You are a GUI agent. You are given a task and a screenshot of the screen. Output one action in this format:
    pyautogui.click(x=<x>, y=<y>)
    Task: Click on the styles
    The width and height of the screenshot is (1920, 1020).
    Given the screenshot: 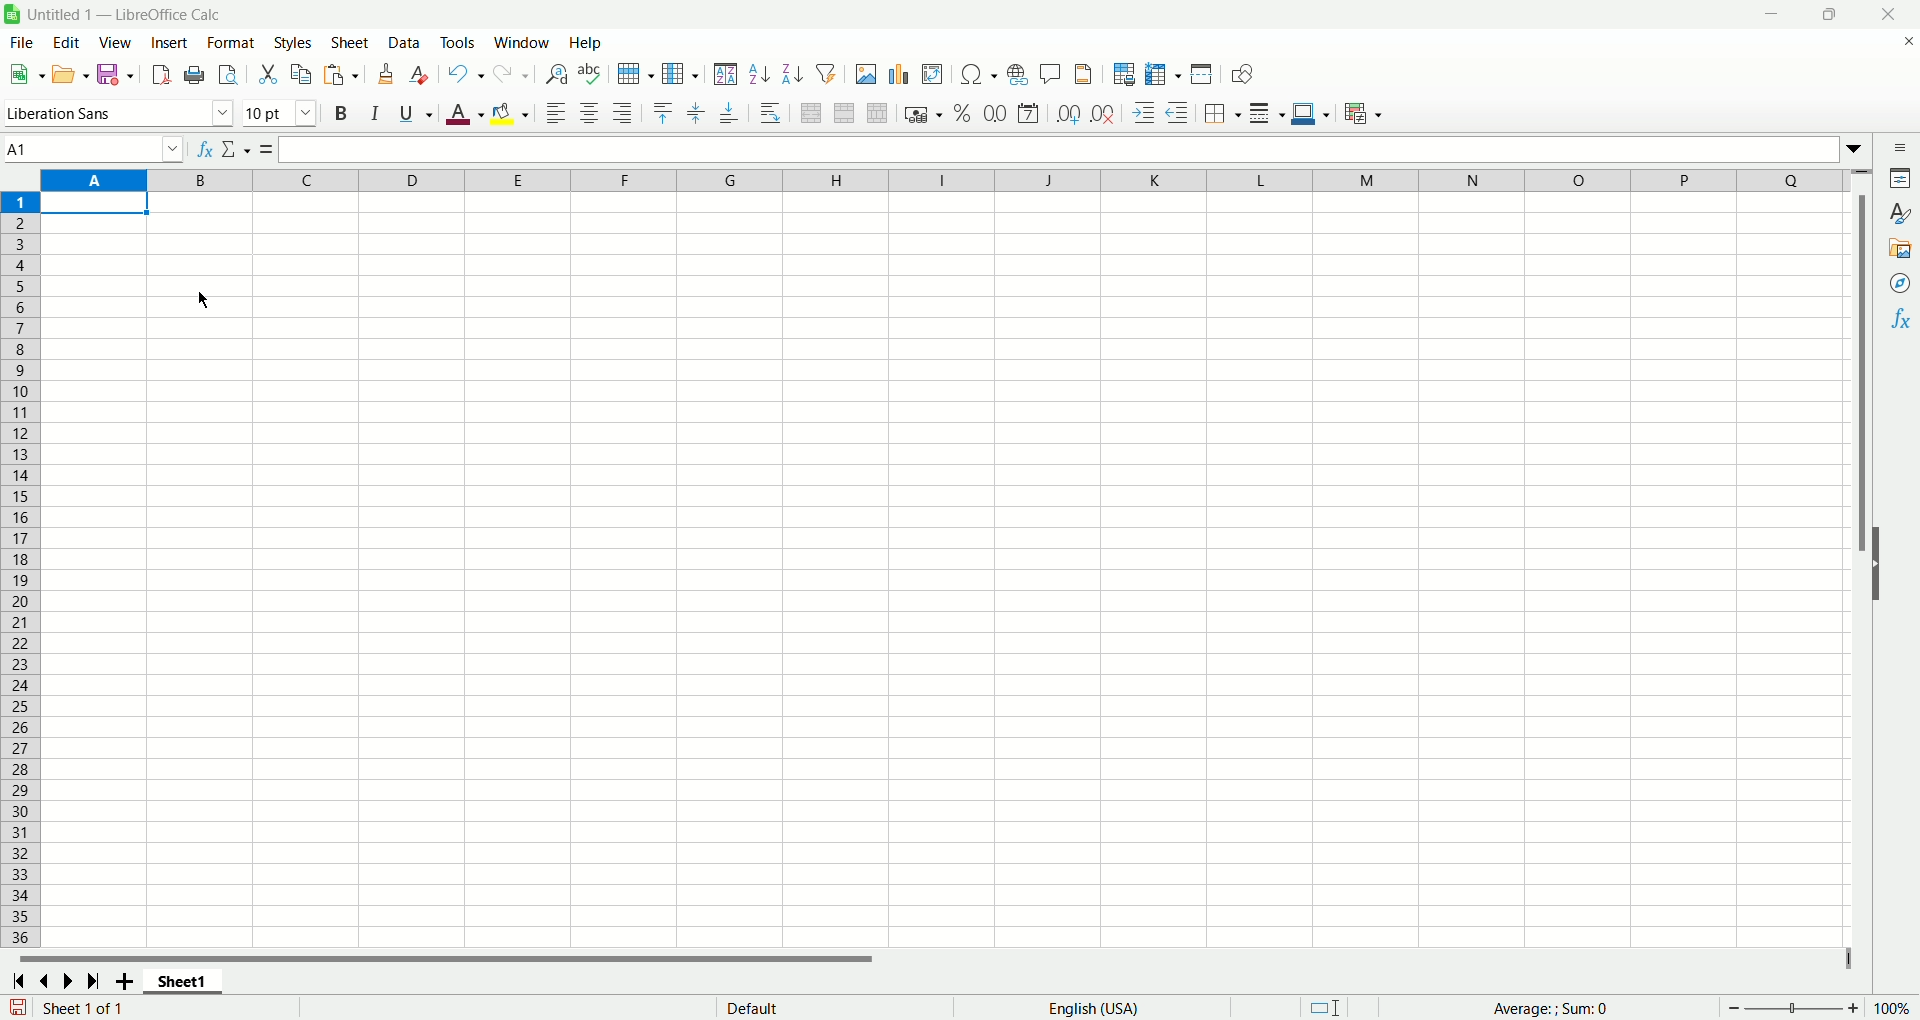 What is the action you would take?
    pyautogui.click(x=293, y=43)
    